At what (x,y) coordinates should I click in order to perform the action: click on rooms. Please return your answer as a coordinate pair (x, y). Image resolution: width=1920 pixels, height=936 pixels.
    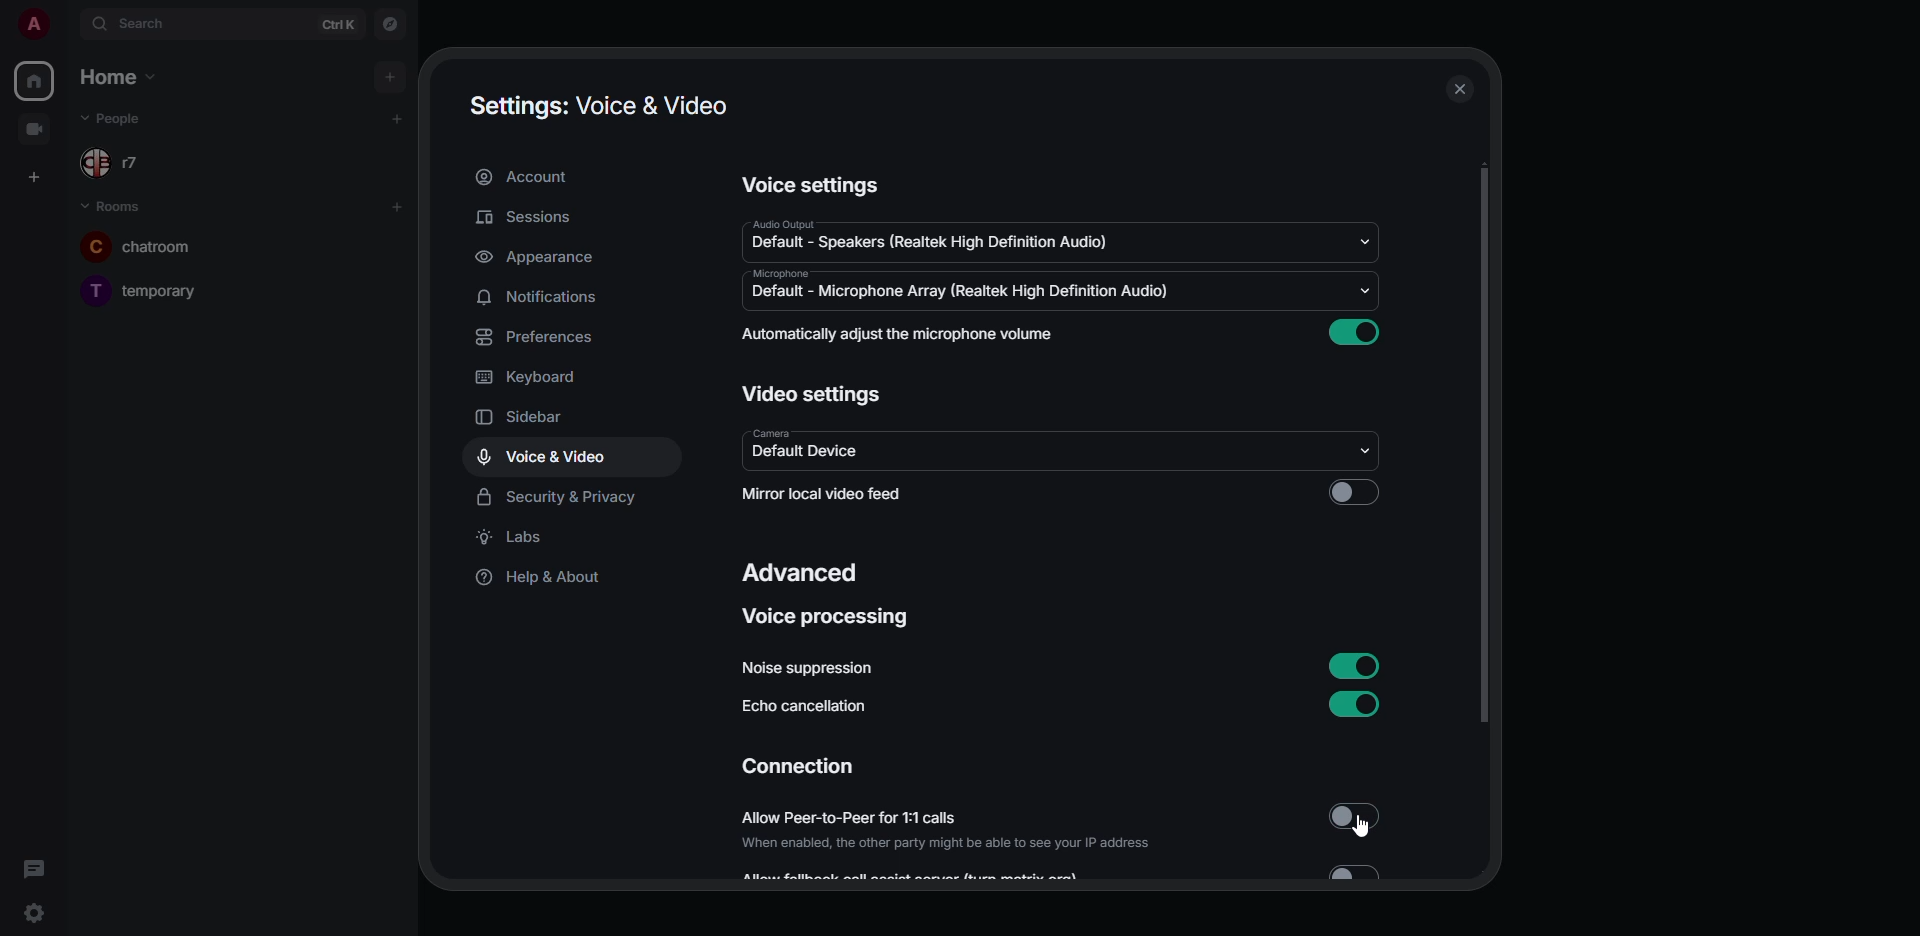
    Looking at the image, I should click on (118, 207).